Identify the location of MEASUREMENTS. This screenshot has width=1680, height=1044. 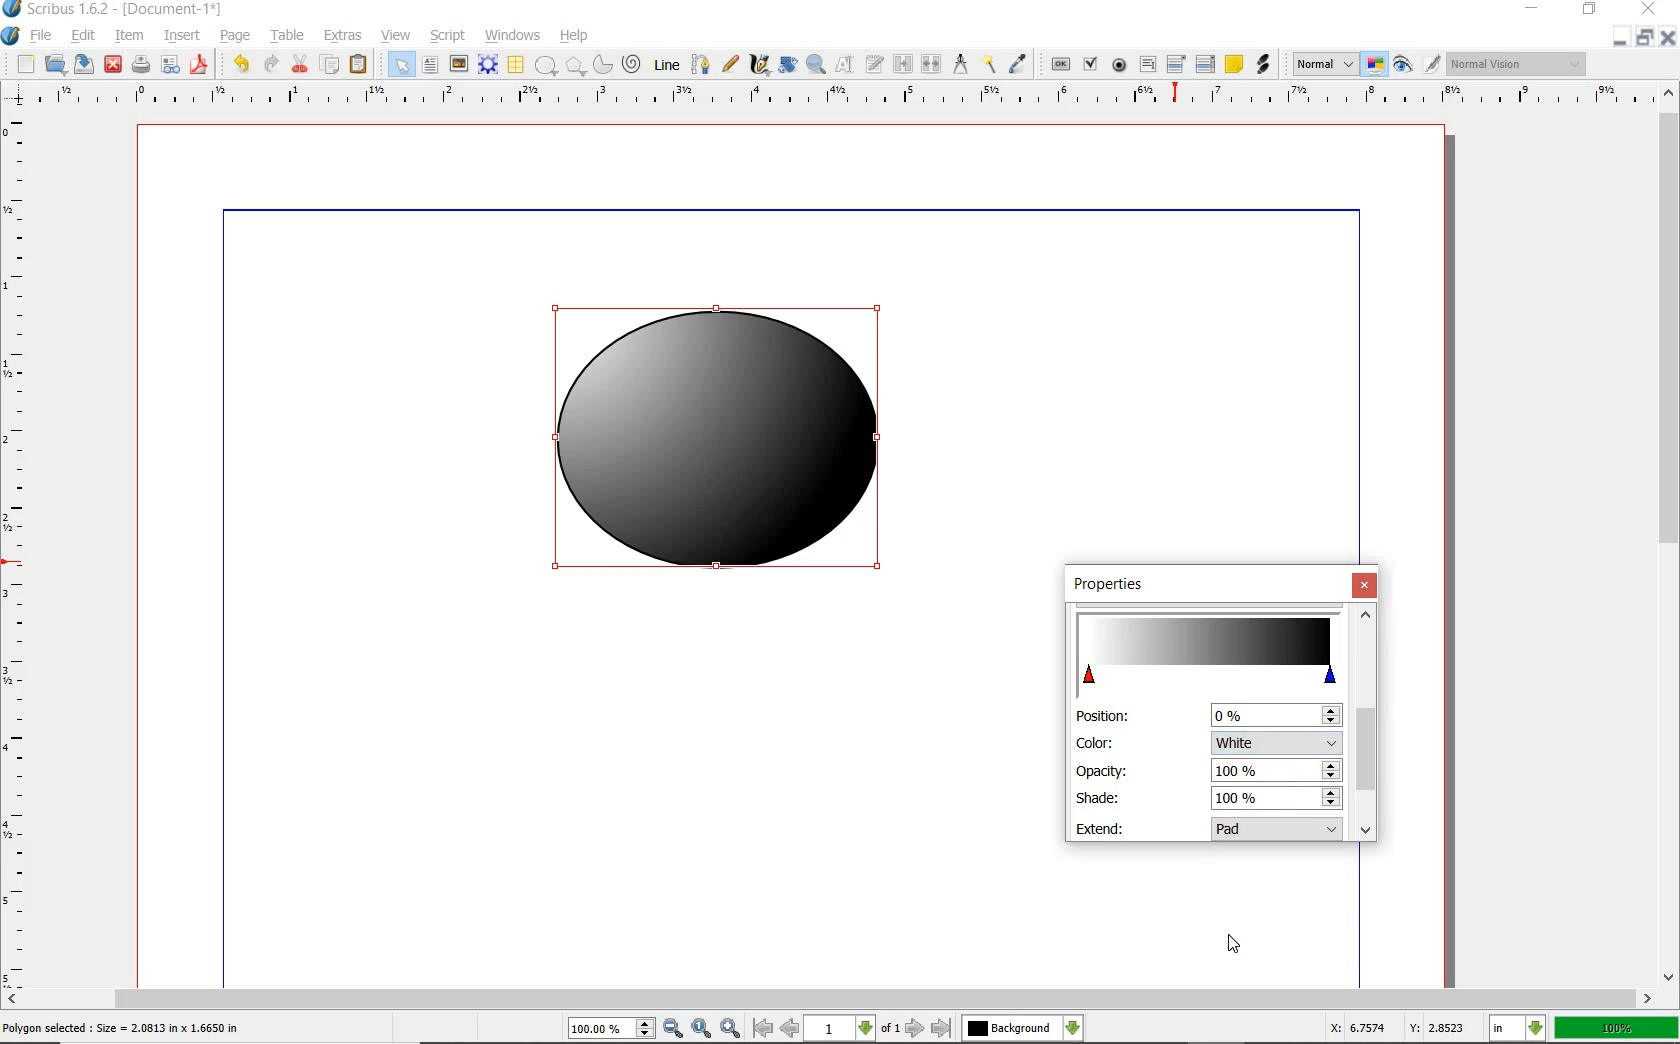
(960, 65).